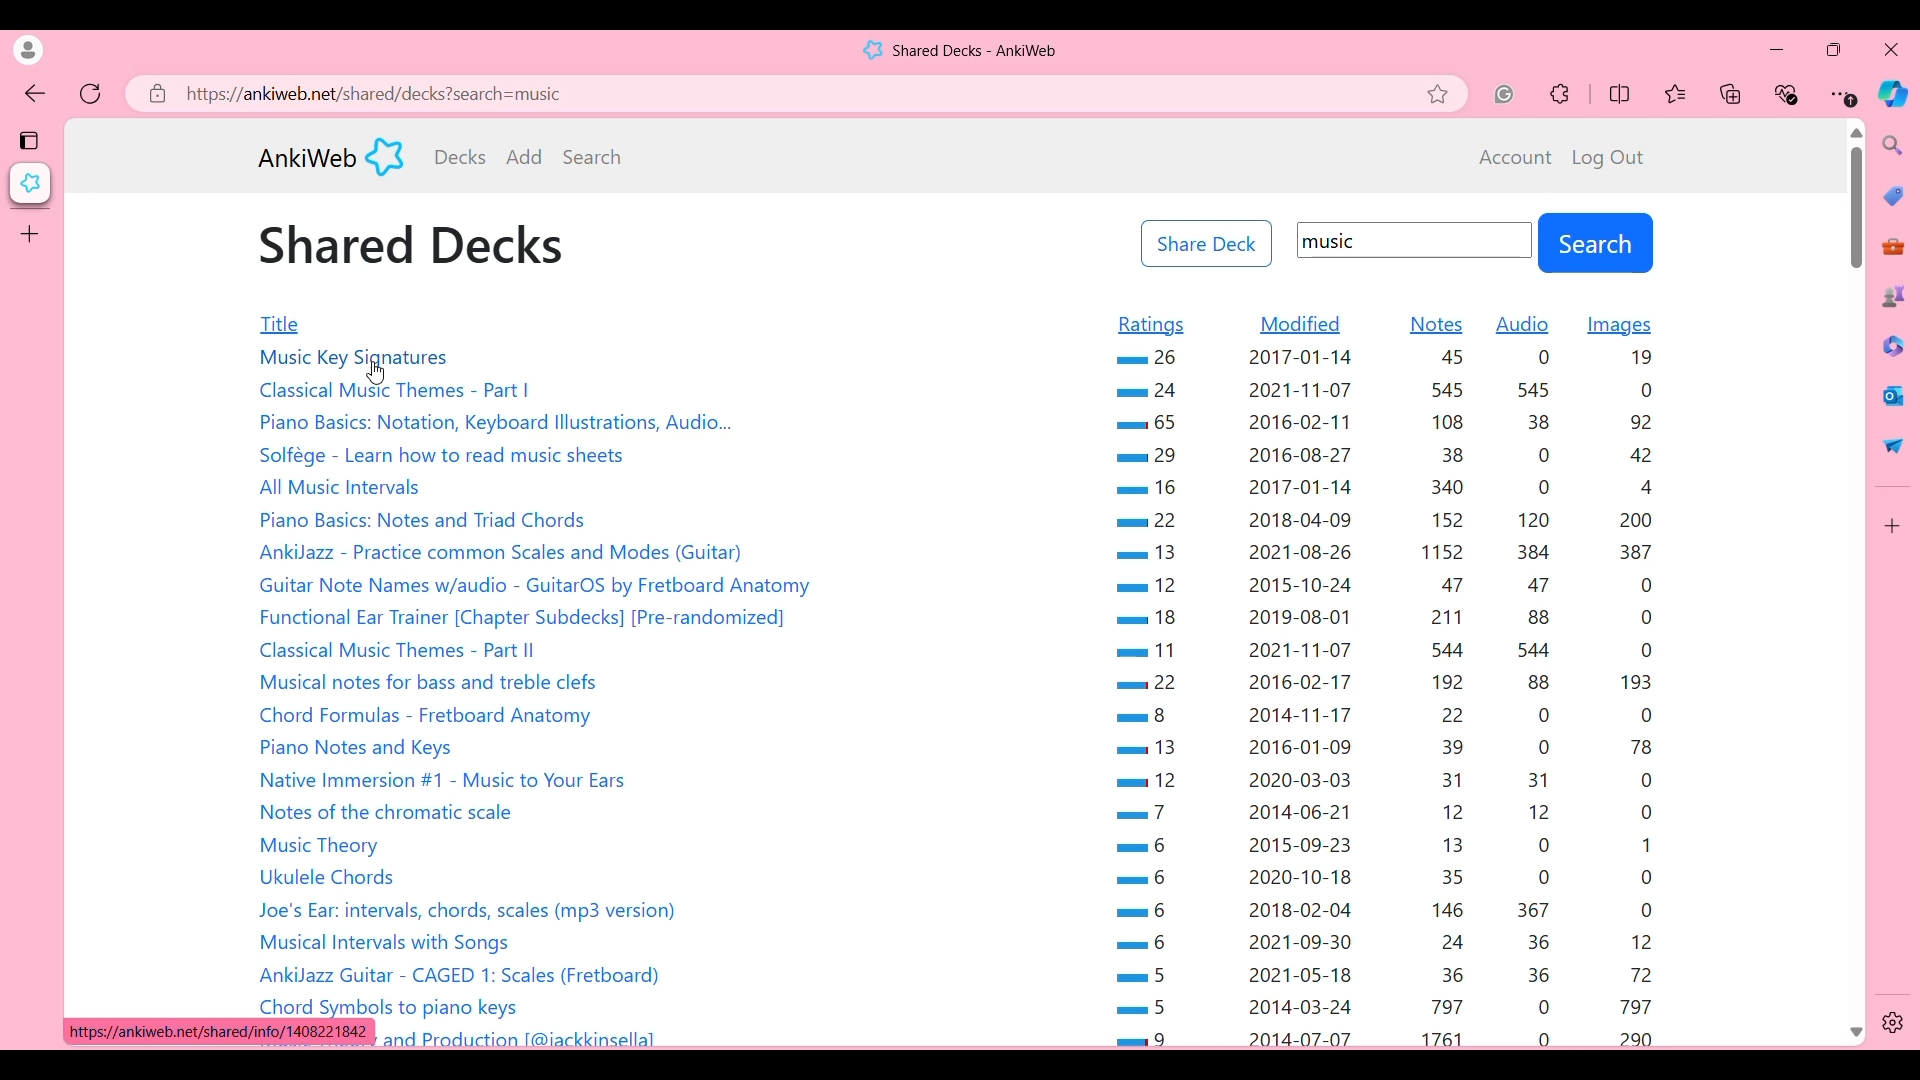  What do you see at coordinates (307, 158) in the screenshot?
I see `AnkiWeb` at bounding box center [307, 158].